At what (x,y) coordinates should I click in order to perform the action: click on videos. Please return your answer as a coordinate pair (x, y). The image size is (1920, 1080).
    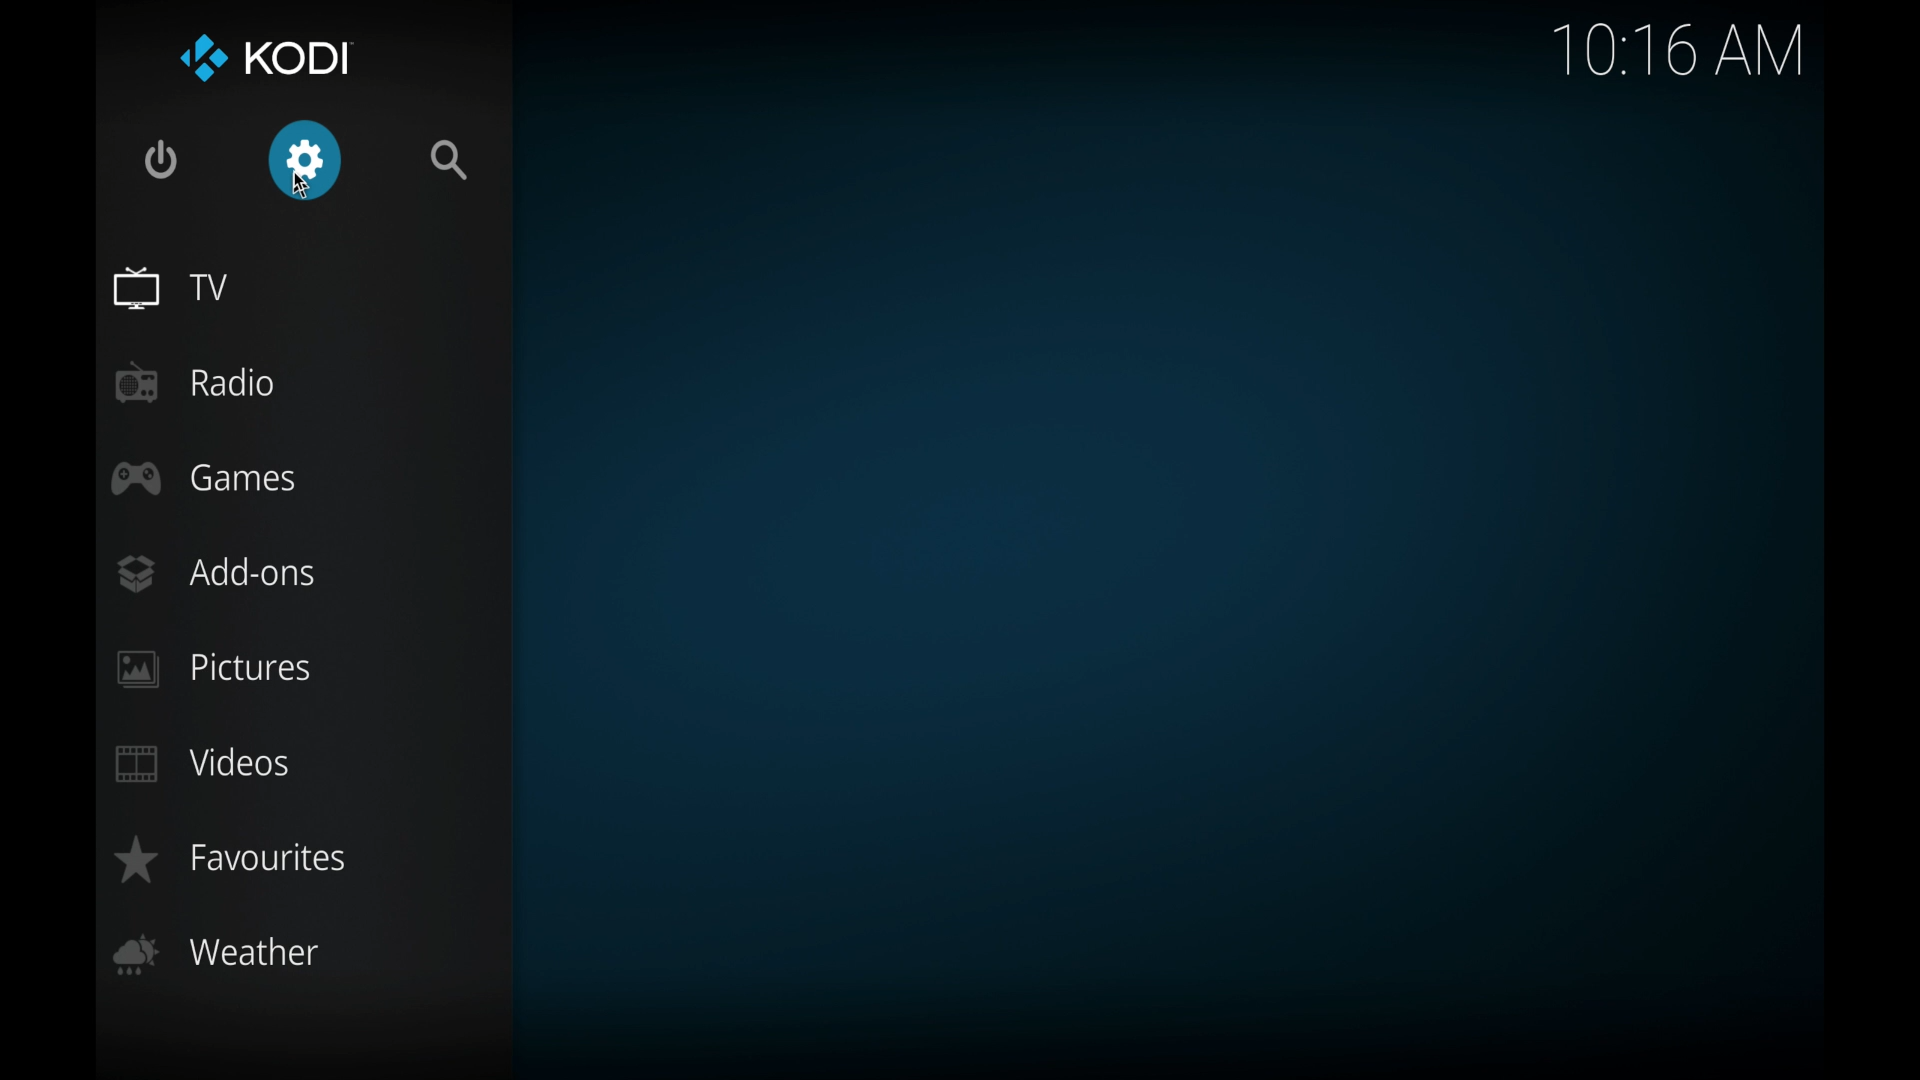
    Looking at the image, I should click on (205, 764).